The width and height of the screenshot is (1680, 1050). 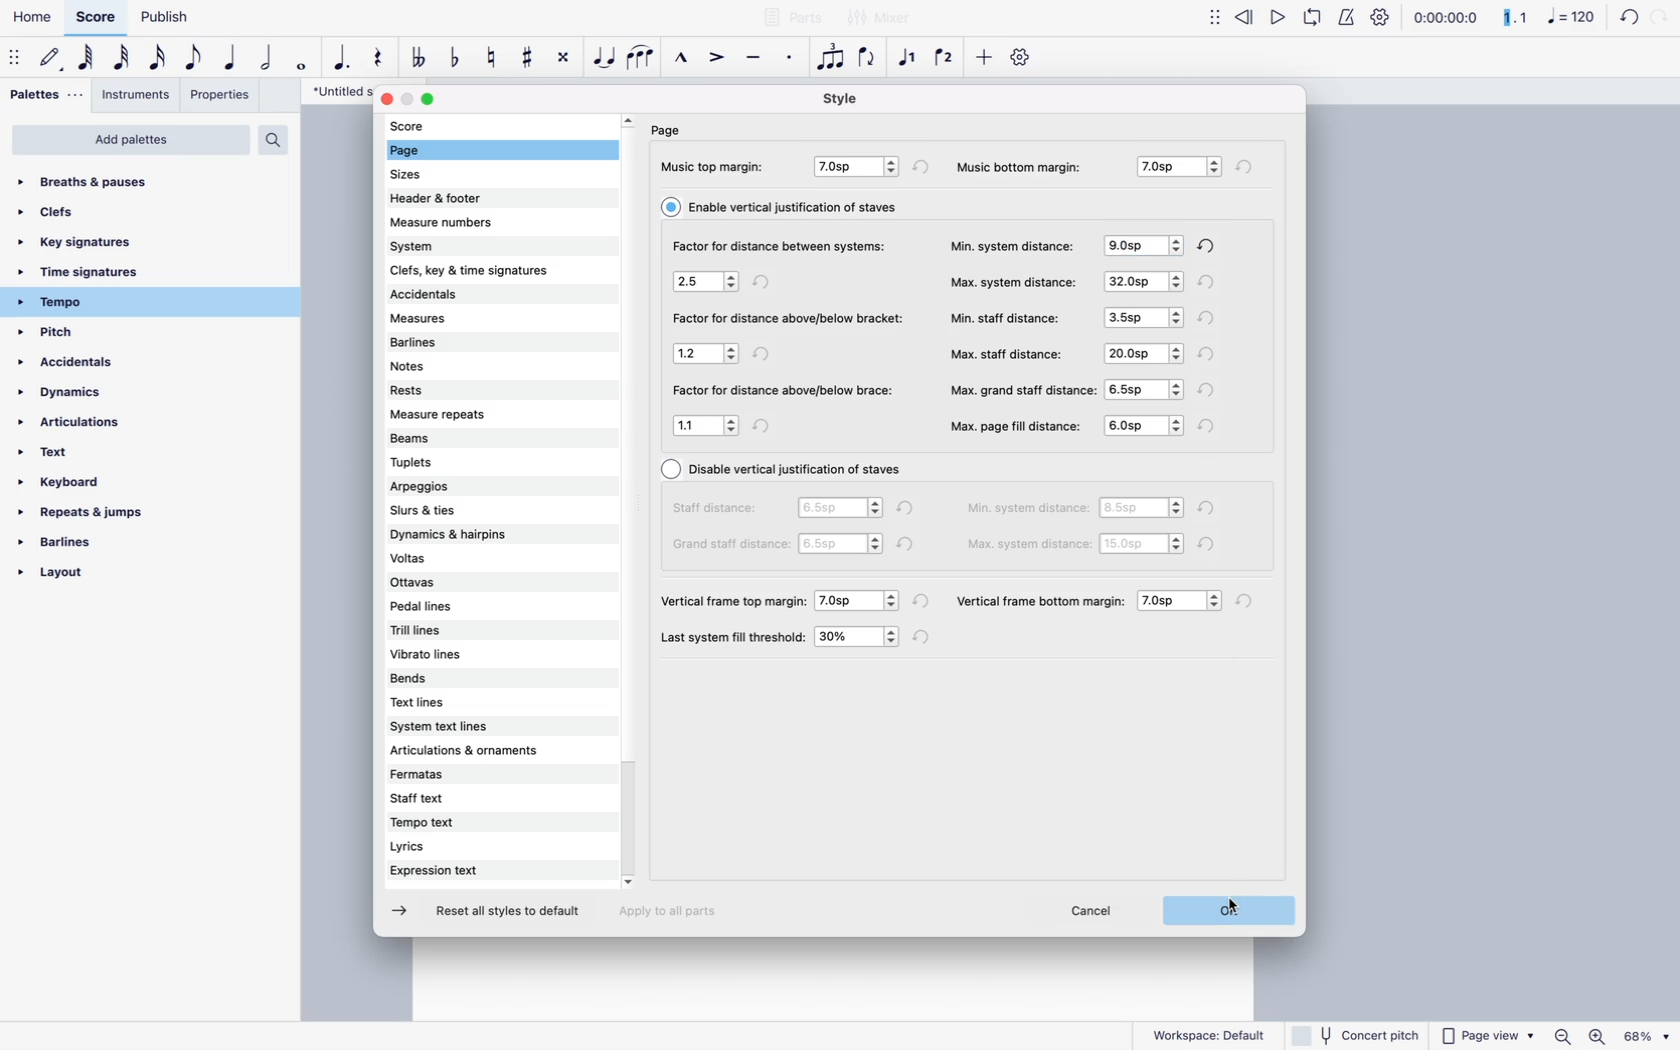 I want to click on repeats & jumps, so click(x=83, y=514).